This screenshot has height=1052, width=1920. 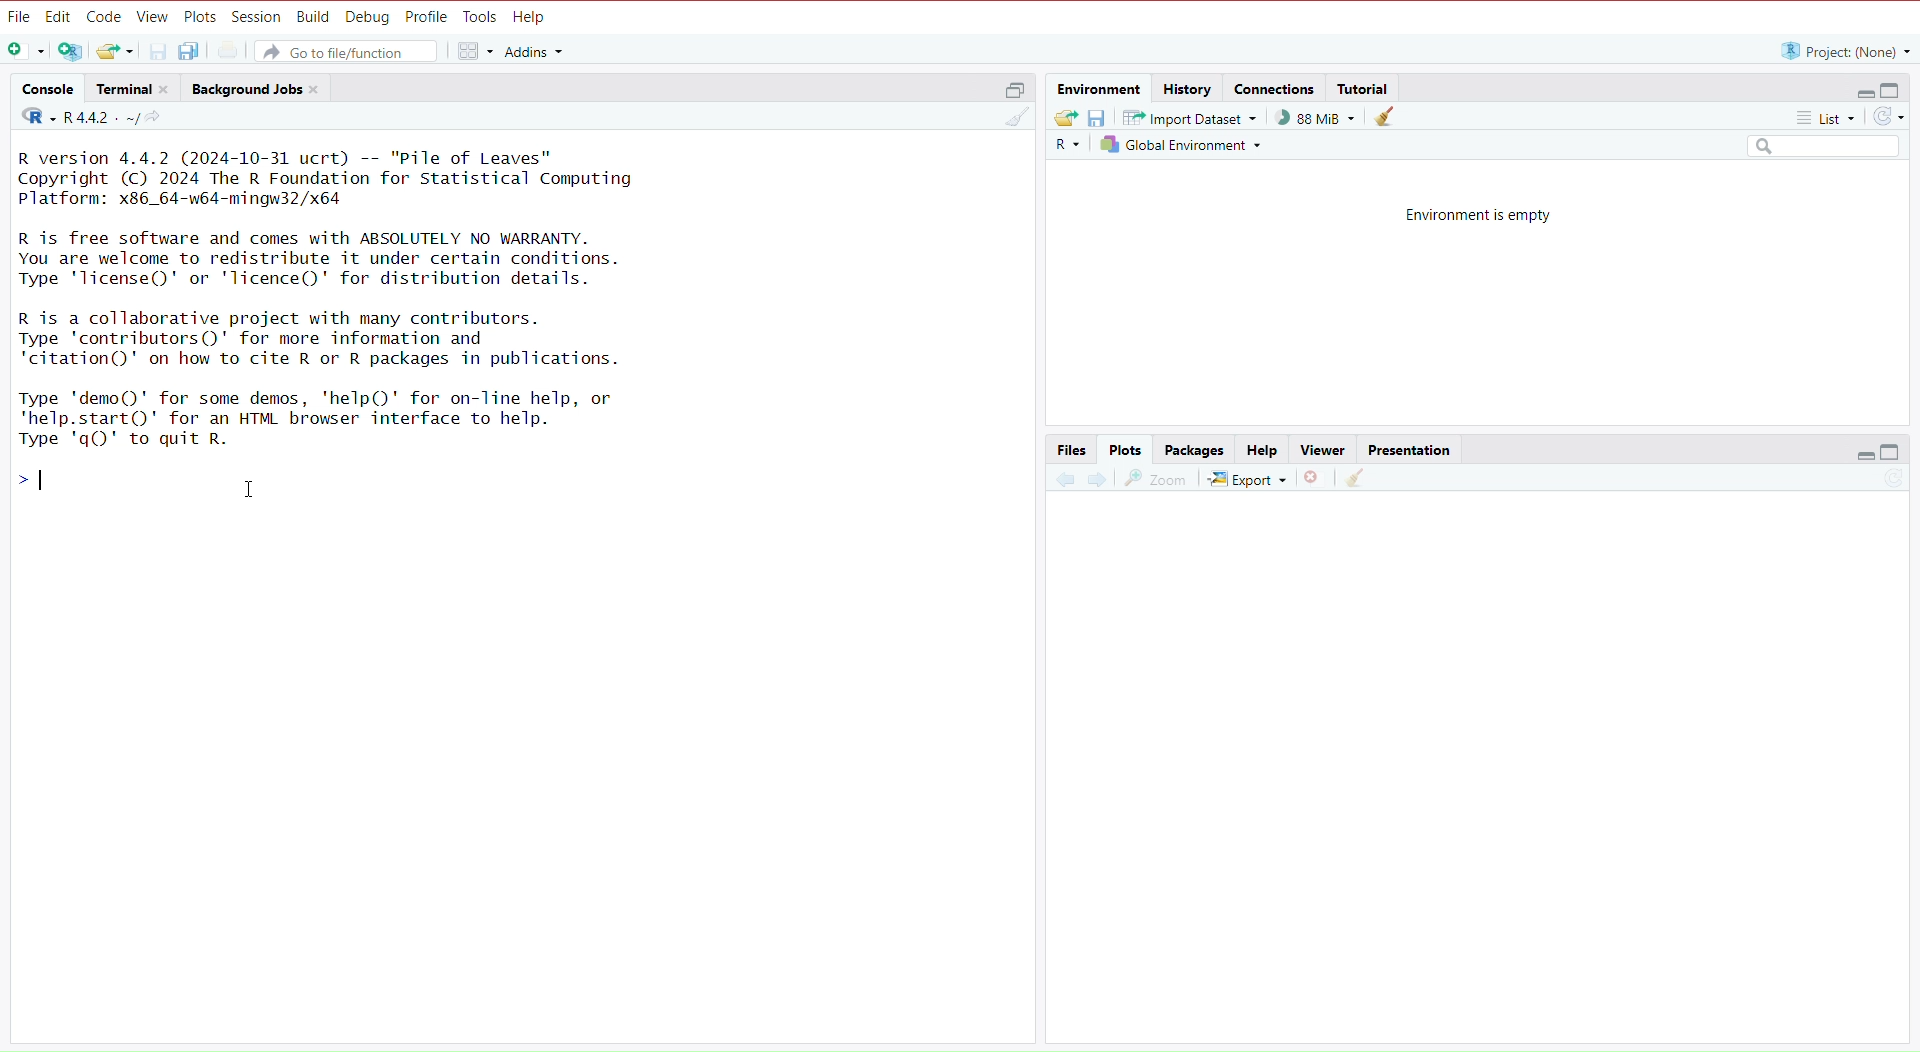 I want to click on Import Dataset, so click(x=1185, y=116).